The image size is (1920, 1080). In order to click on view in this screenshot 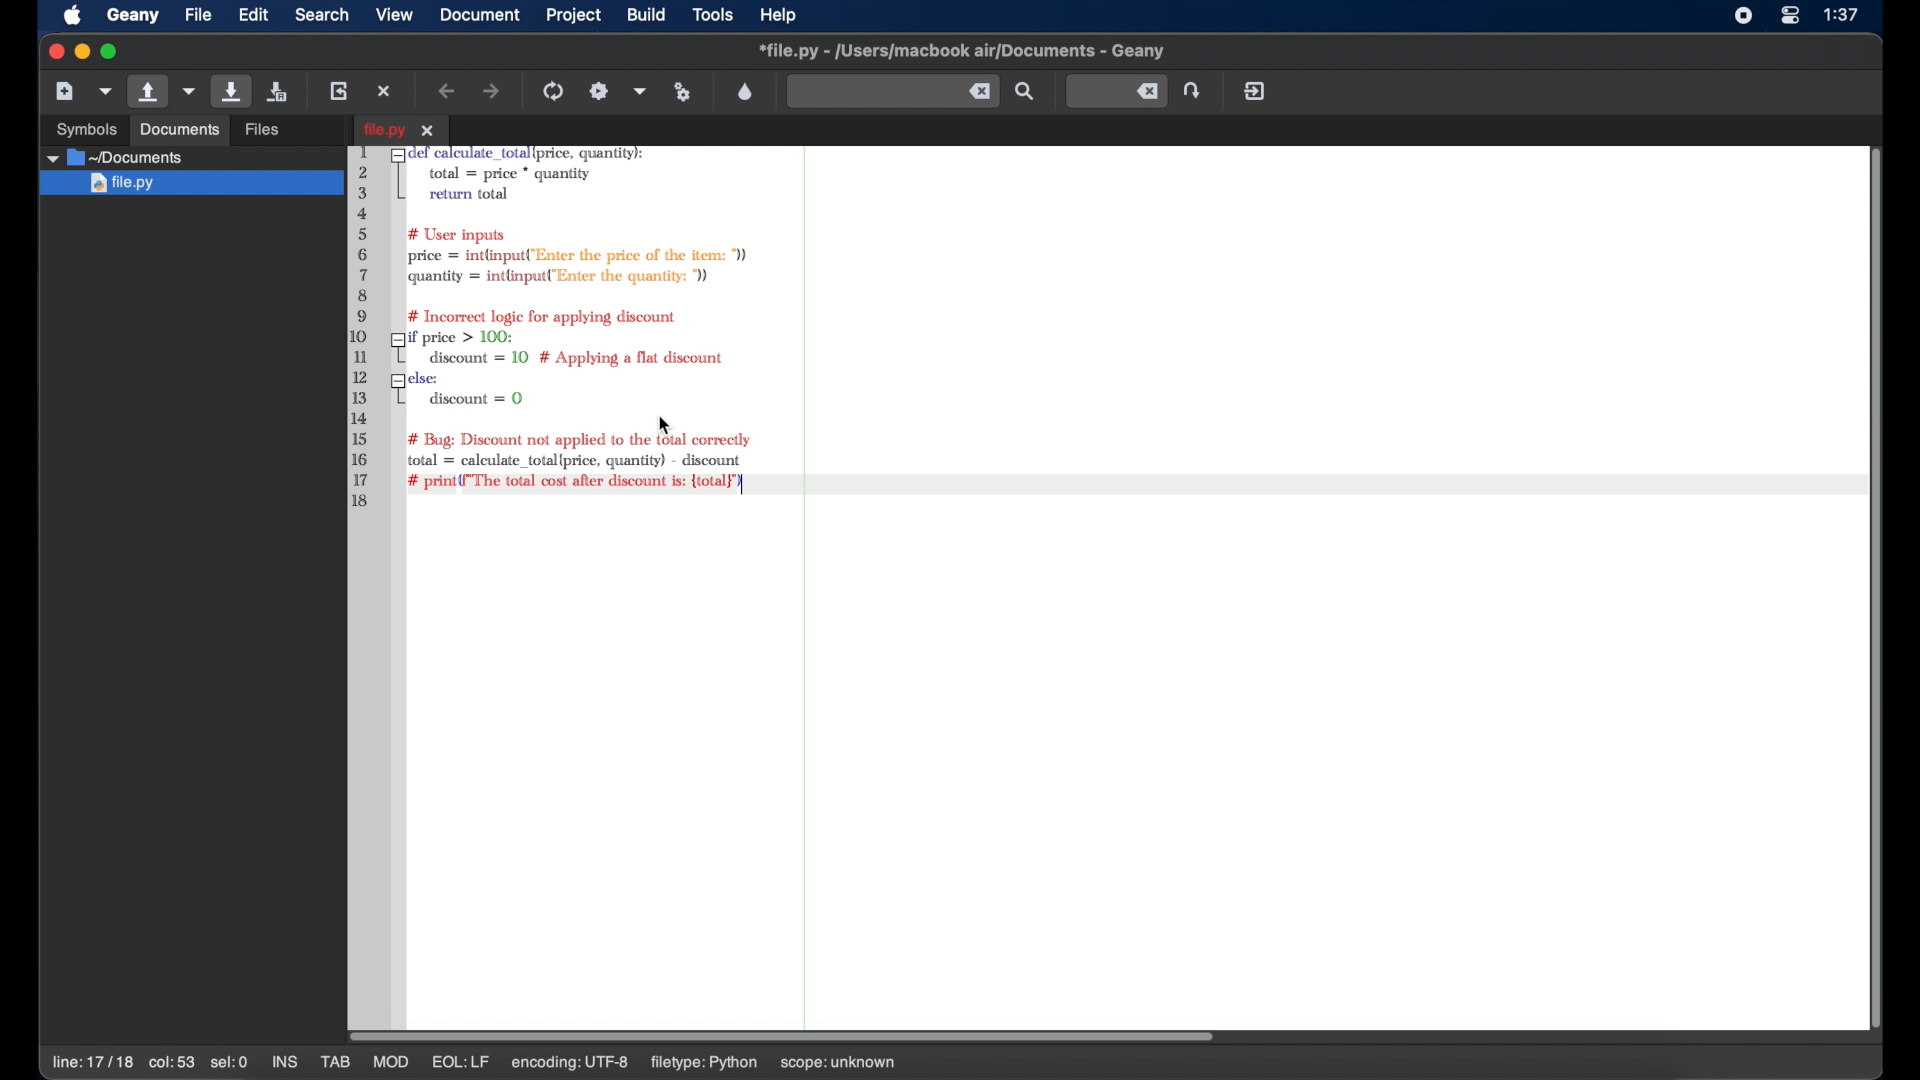, I will do `click(395, 13)`.